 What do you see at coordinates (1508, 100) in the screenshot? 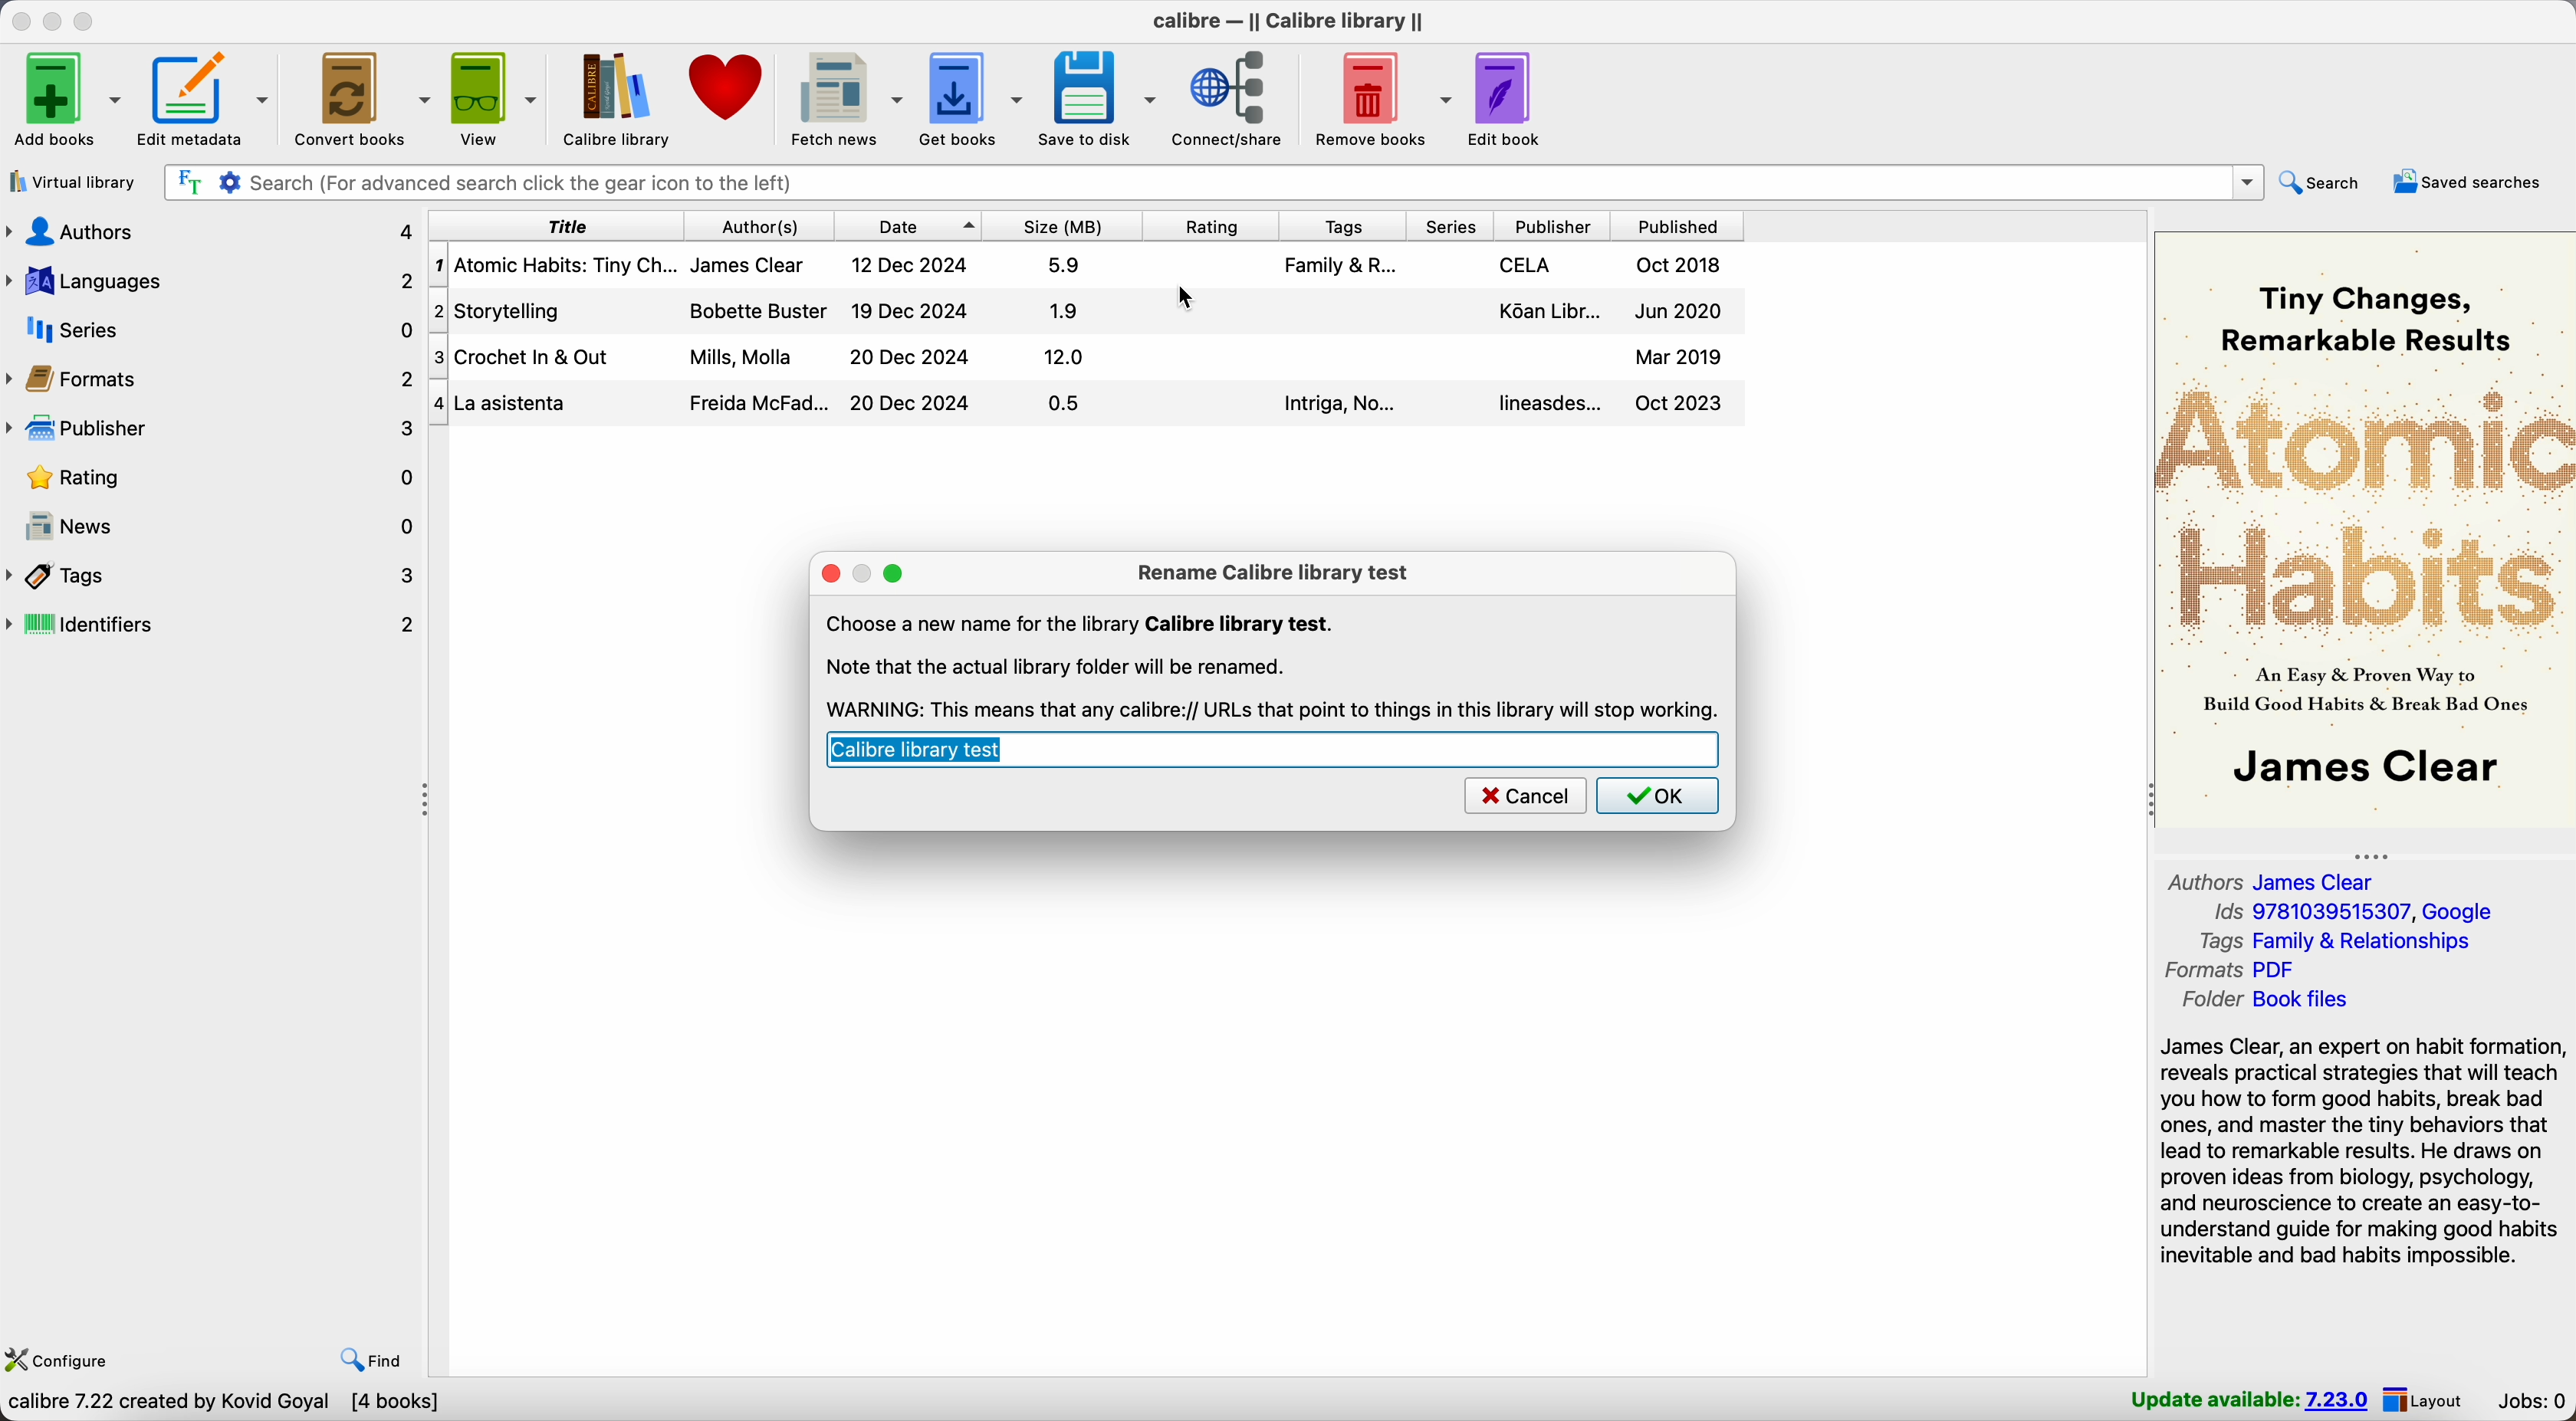
I see `edit book` at bounding box center [1508, 100].